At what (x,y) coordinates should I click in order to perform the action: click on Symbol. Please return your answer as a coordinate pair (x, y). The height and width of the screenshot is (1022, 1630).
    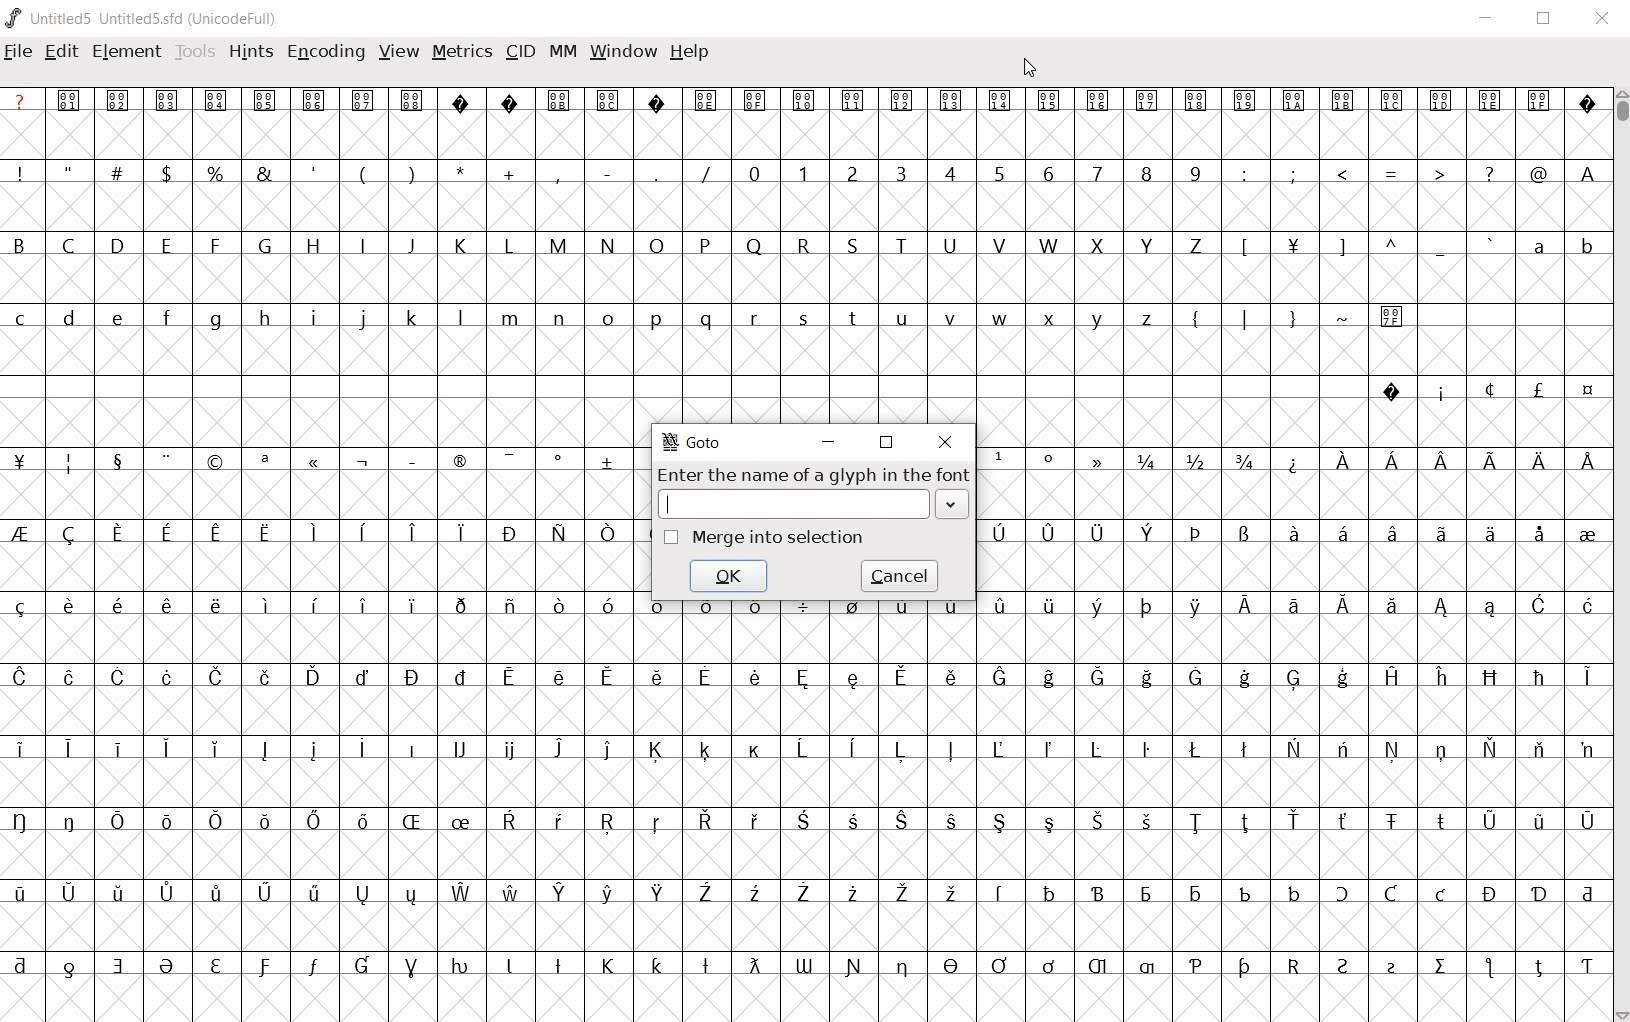
    Looking at the image, I should click on (1245, 823).